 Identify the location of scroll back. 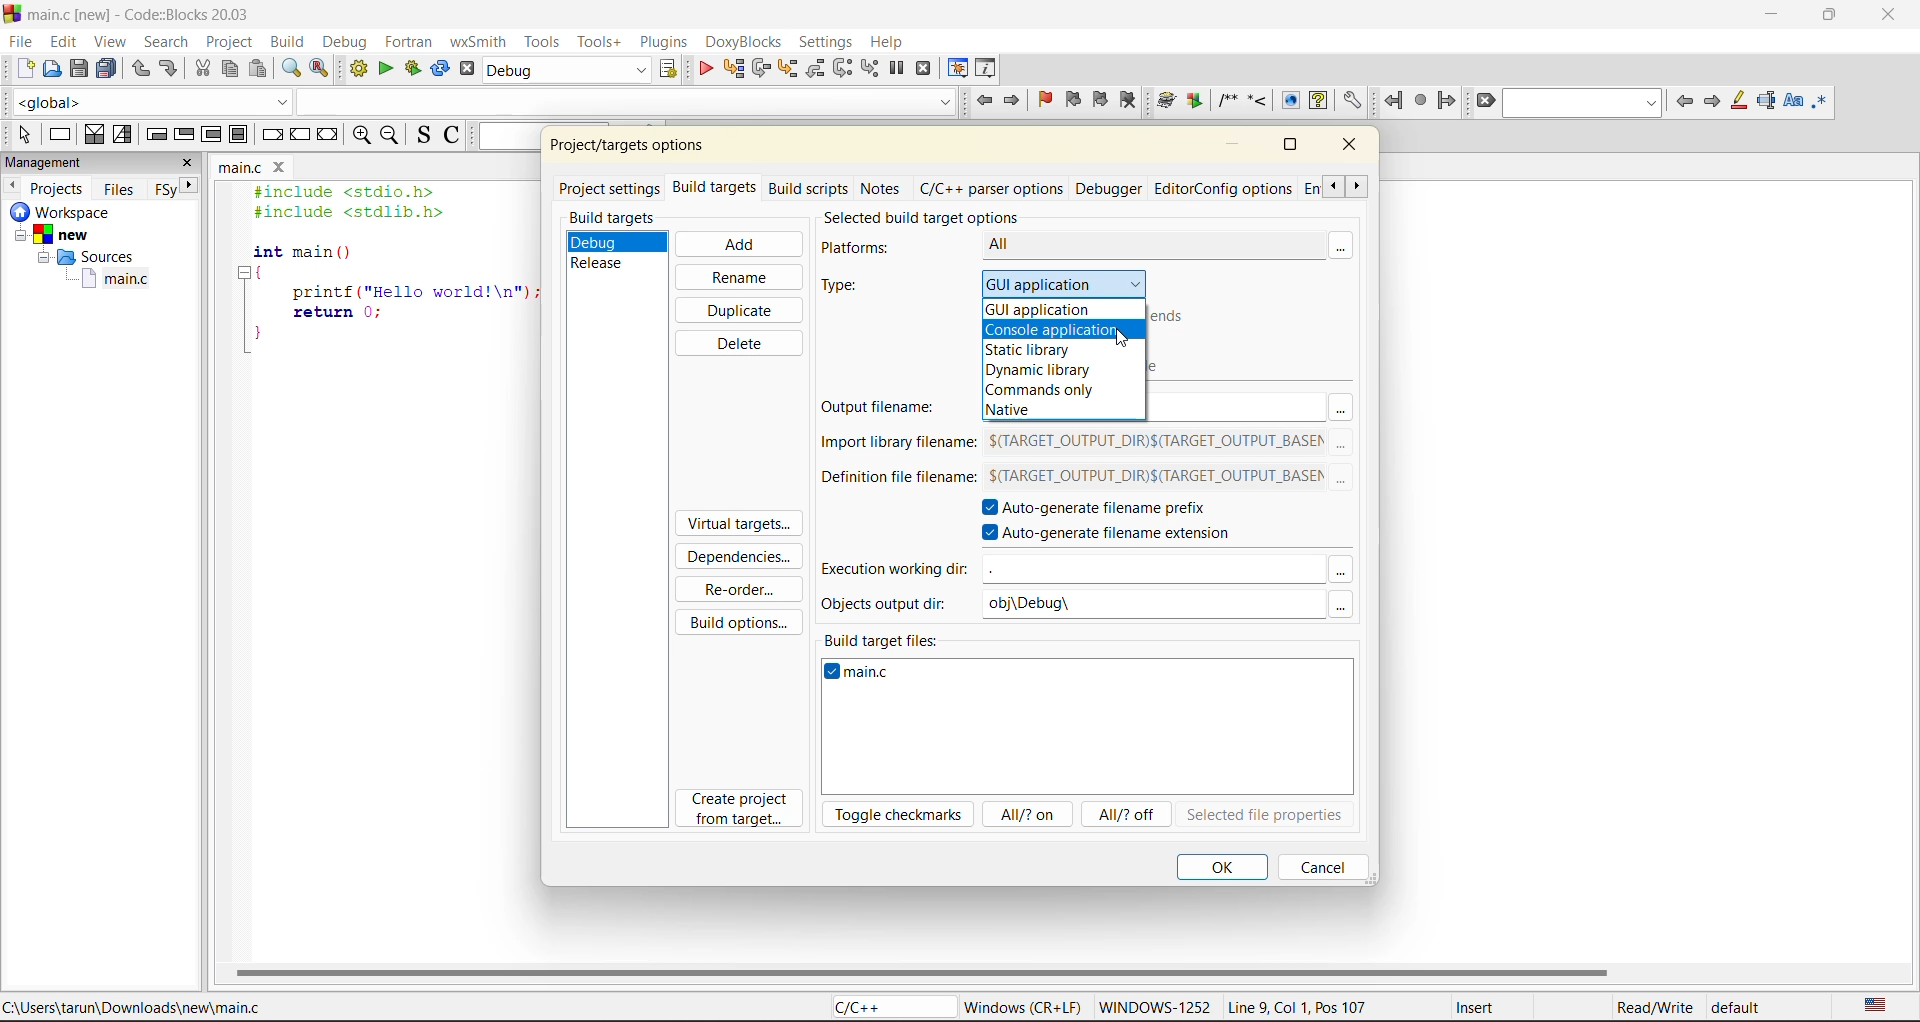
(1330, 186).